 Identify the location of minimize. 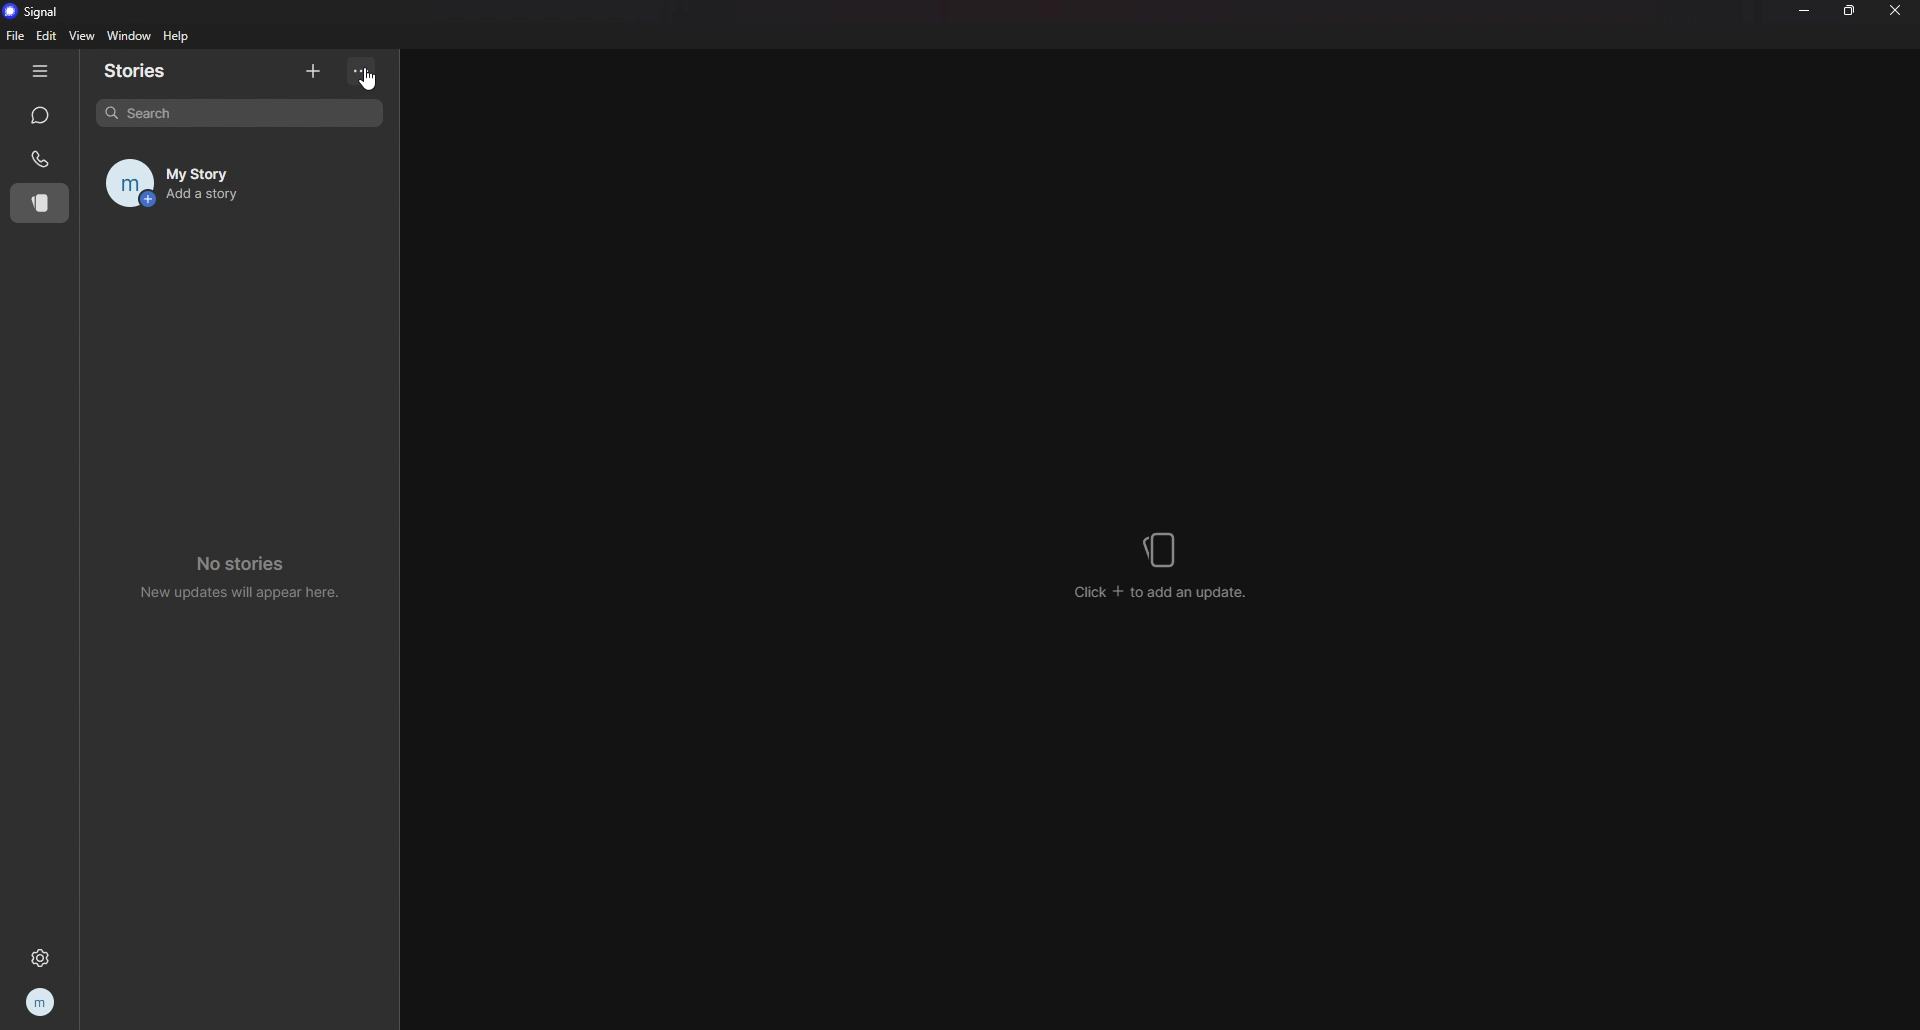
(1803, 10).